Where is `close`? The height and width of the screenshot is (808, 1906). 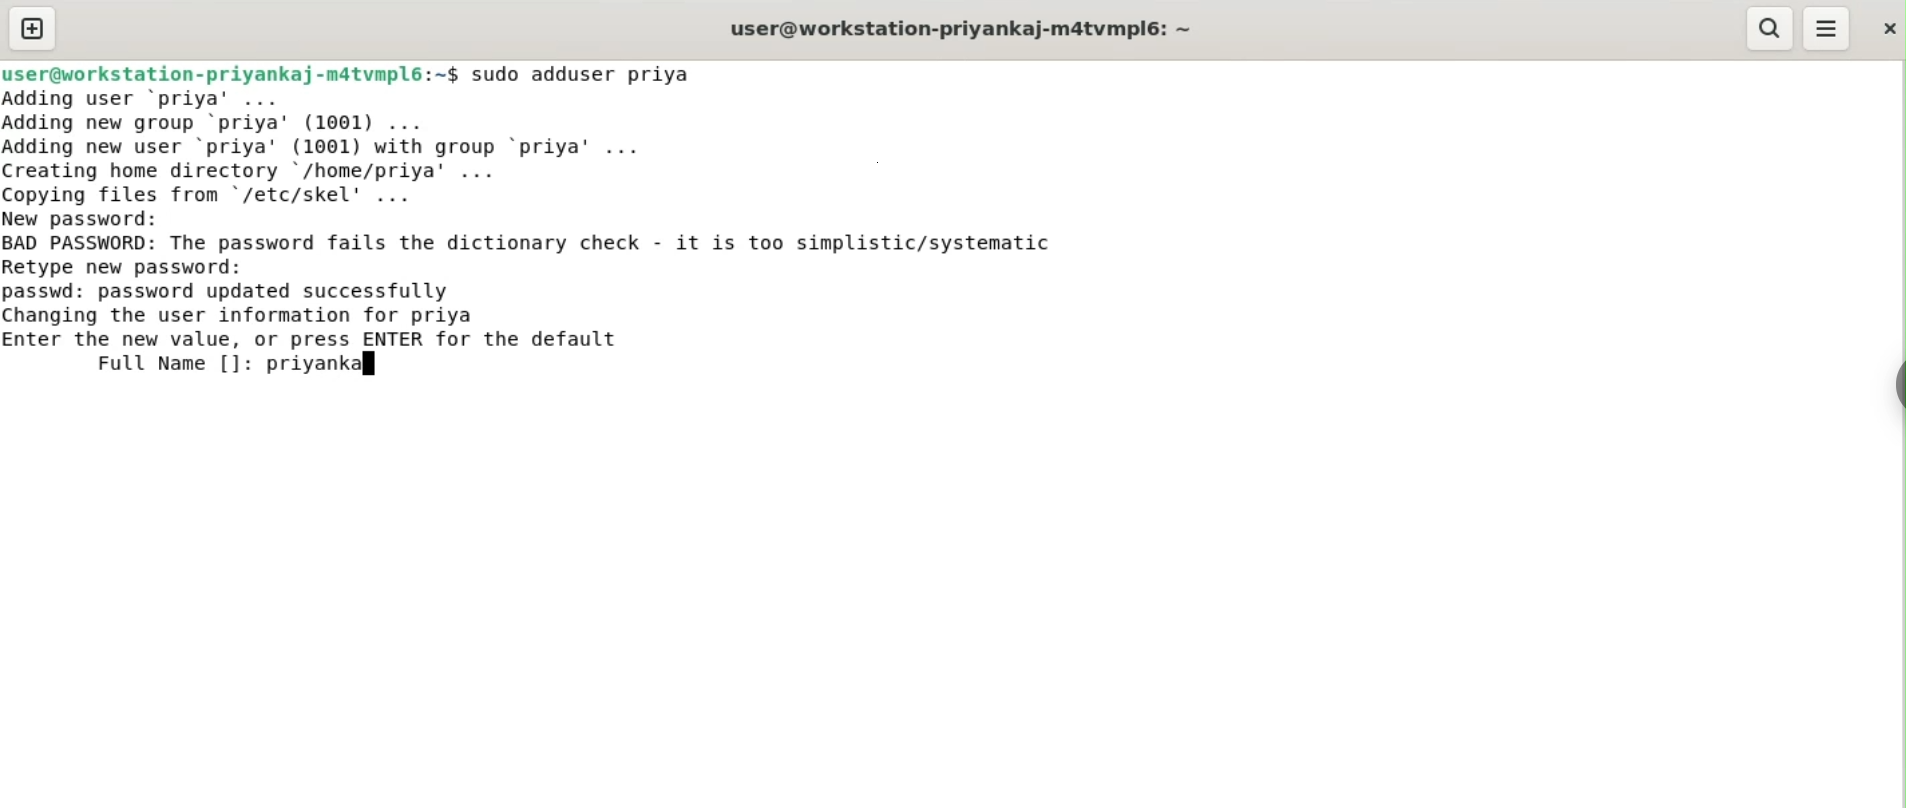
close is located at coordinates (1887, 28).